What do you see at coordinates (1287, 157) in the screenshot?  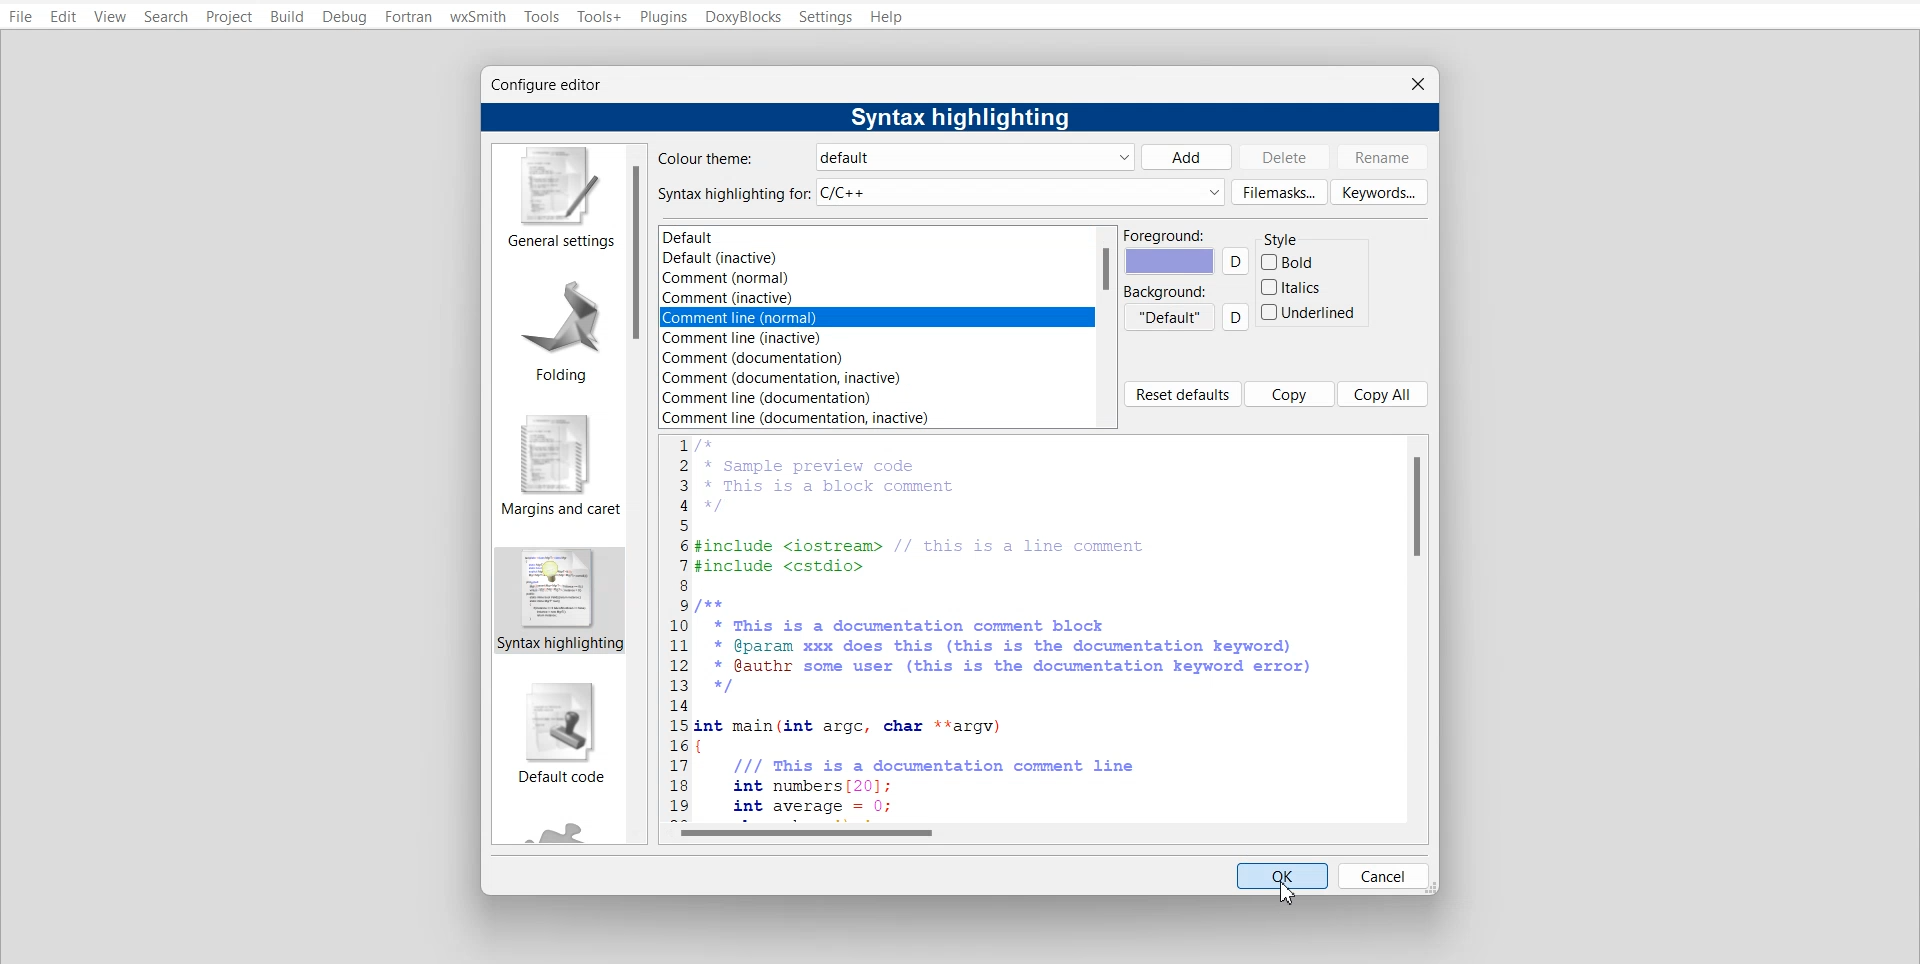 I see `Delete` at bounding box center [1287, 157].